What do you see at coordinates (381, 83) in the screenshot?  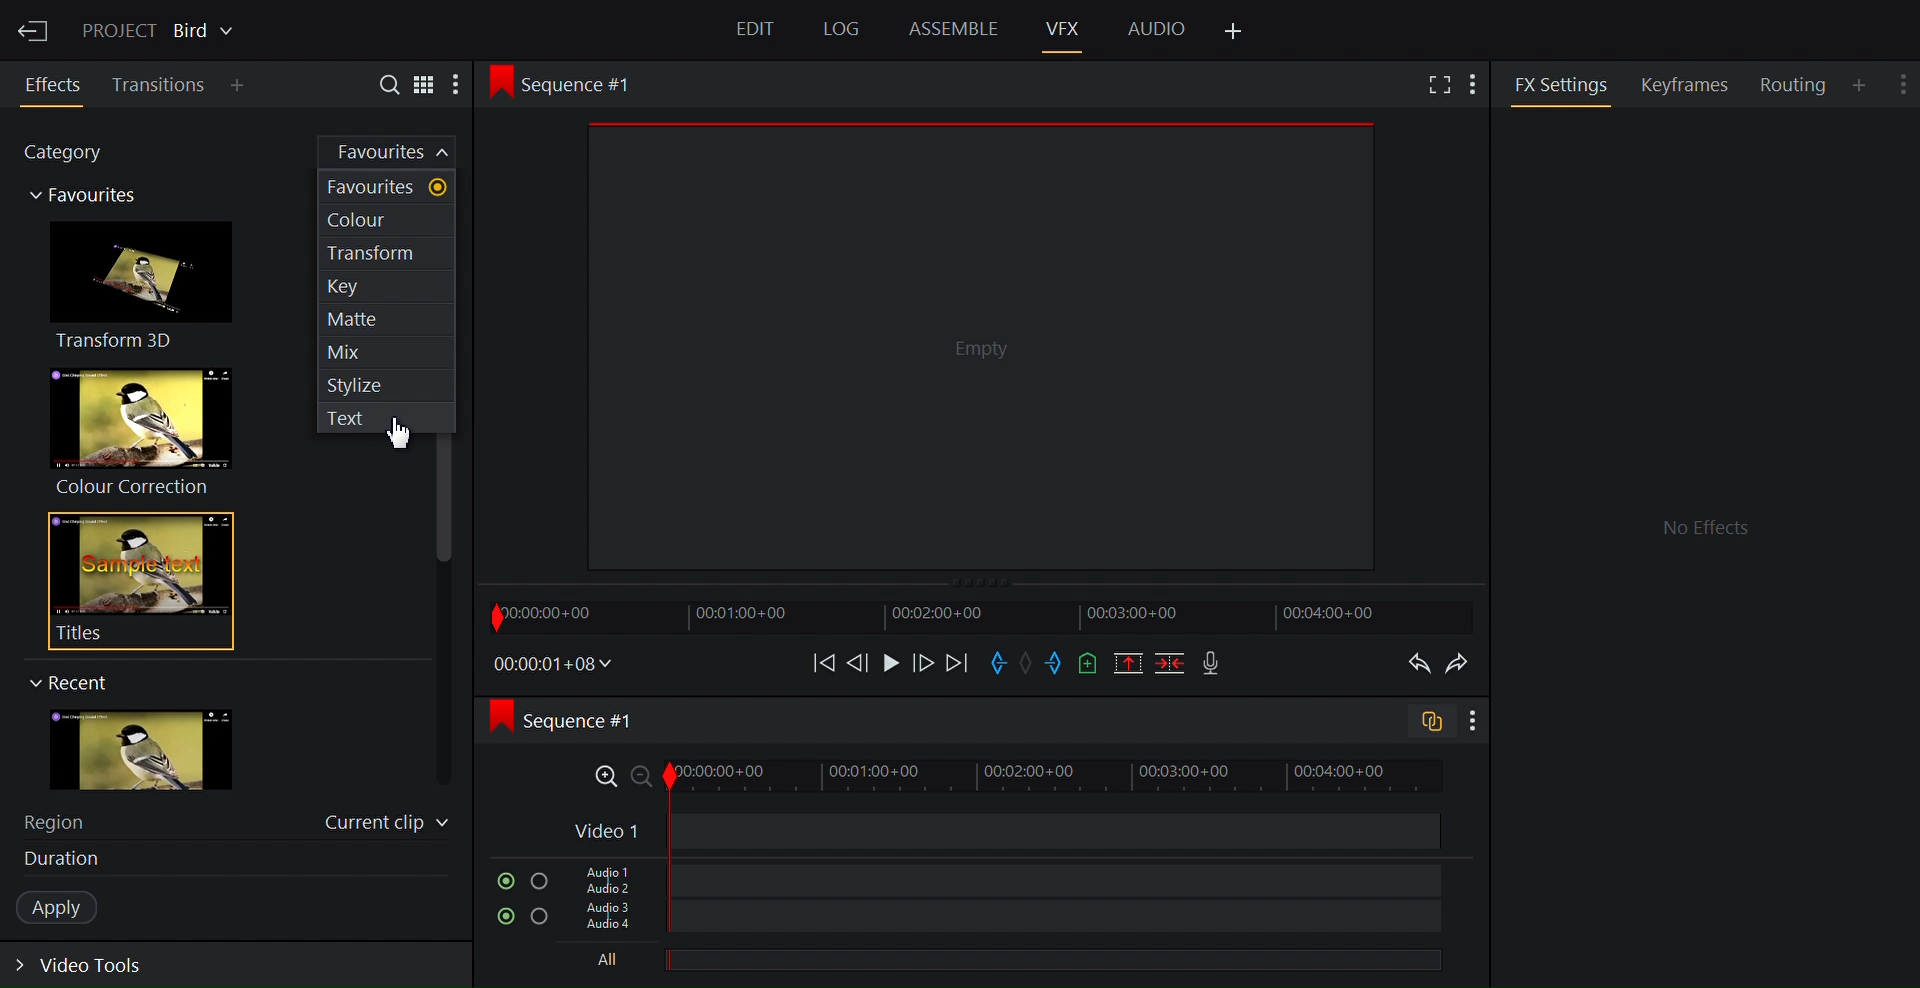 I see `Search` at bounding box center [381, 83].